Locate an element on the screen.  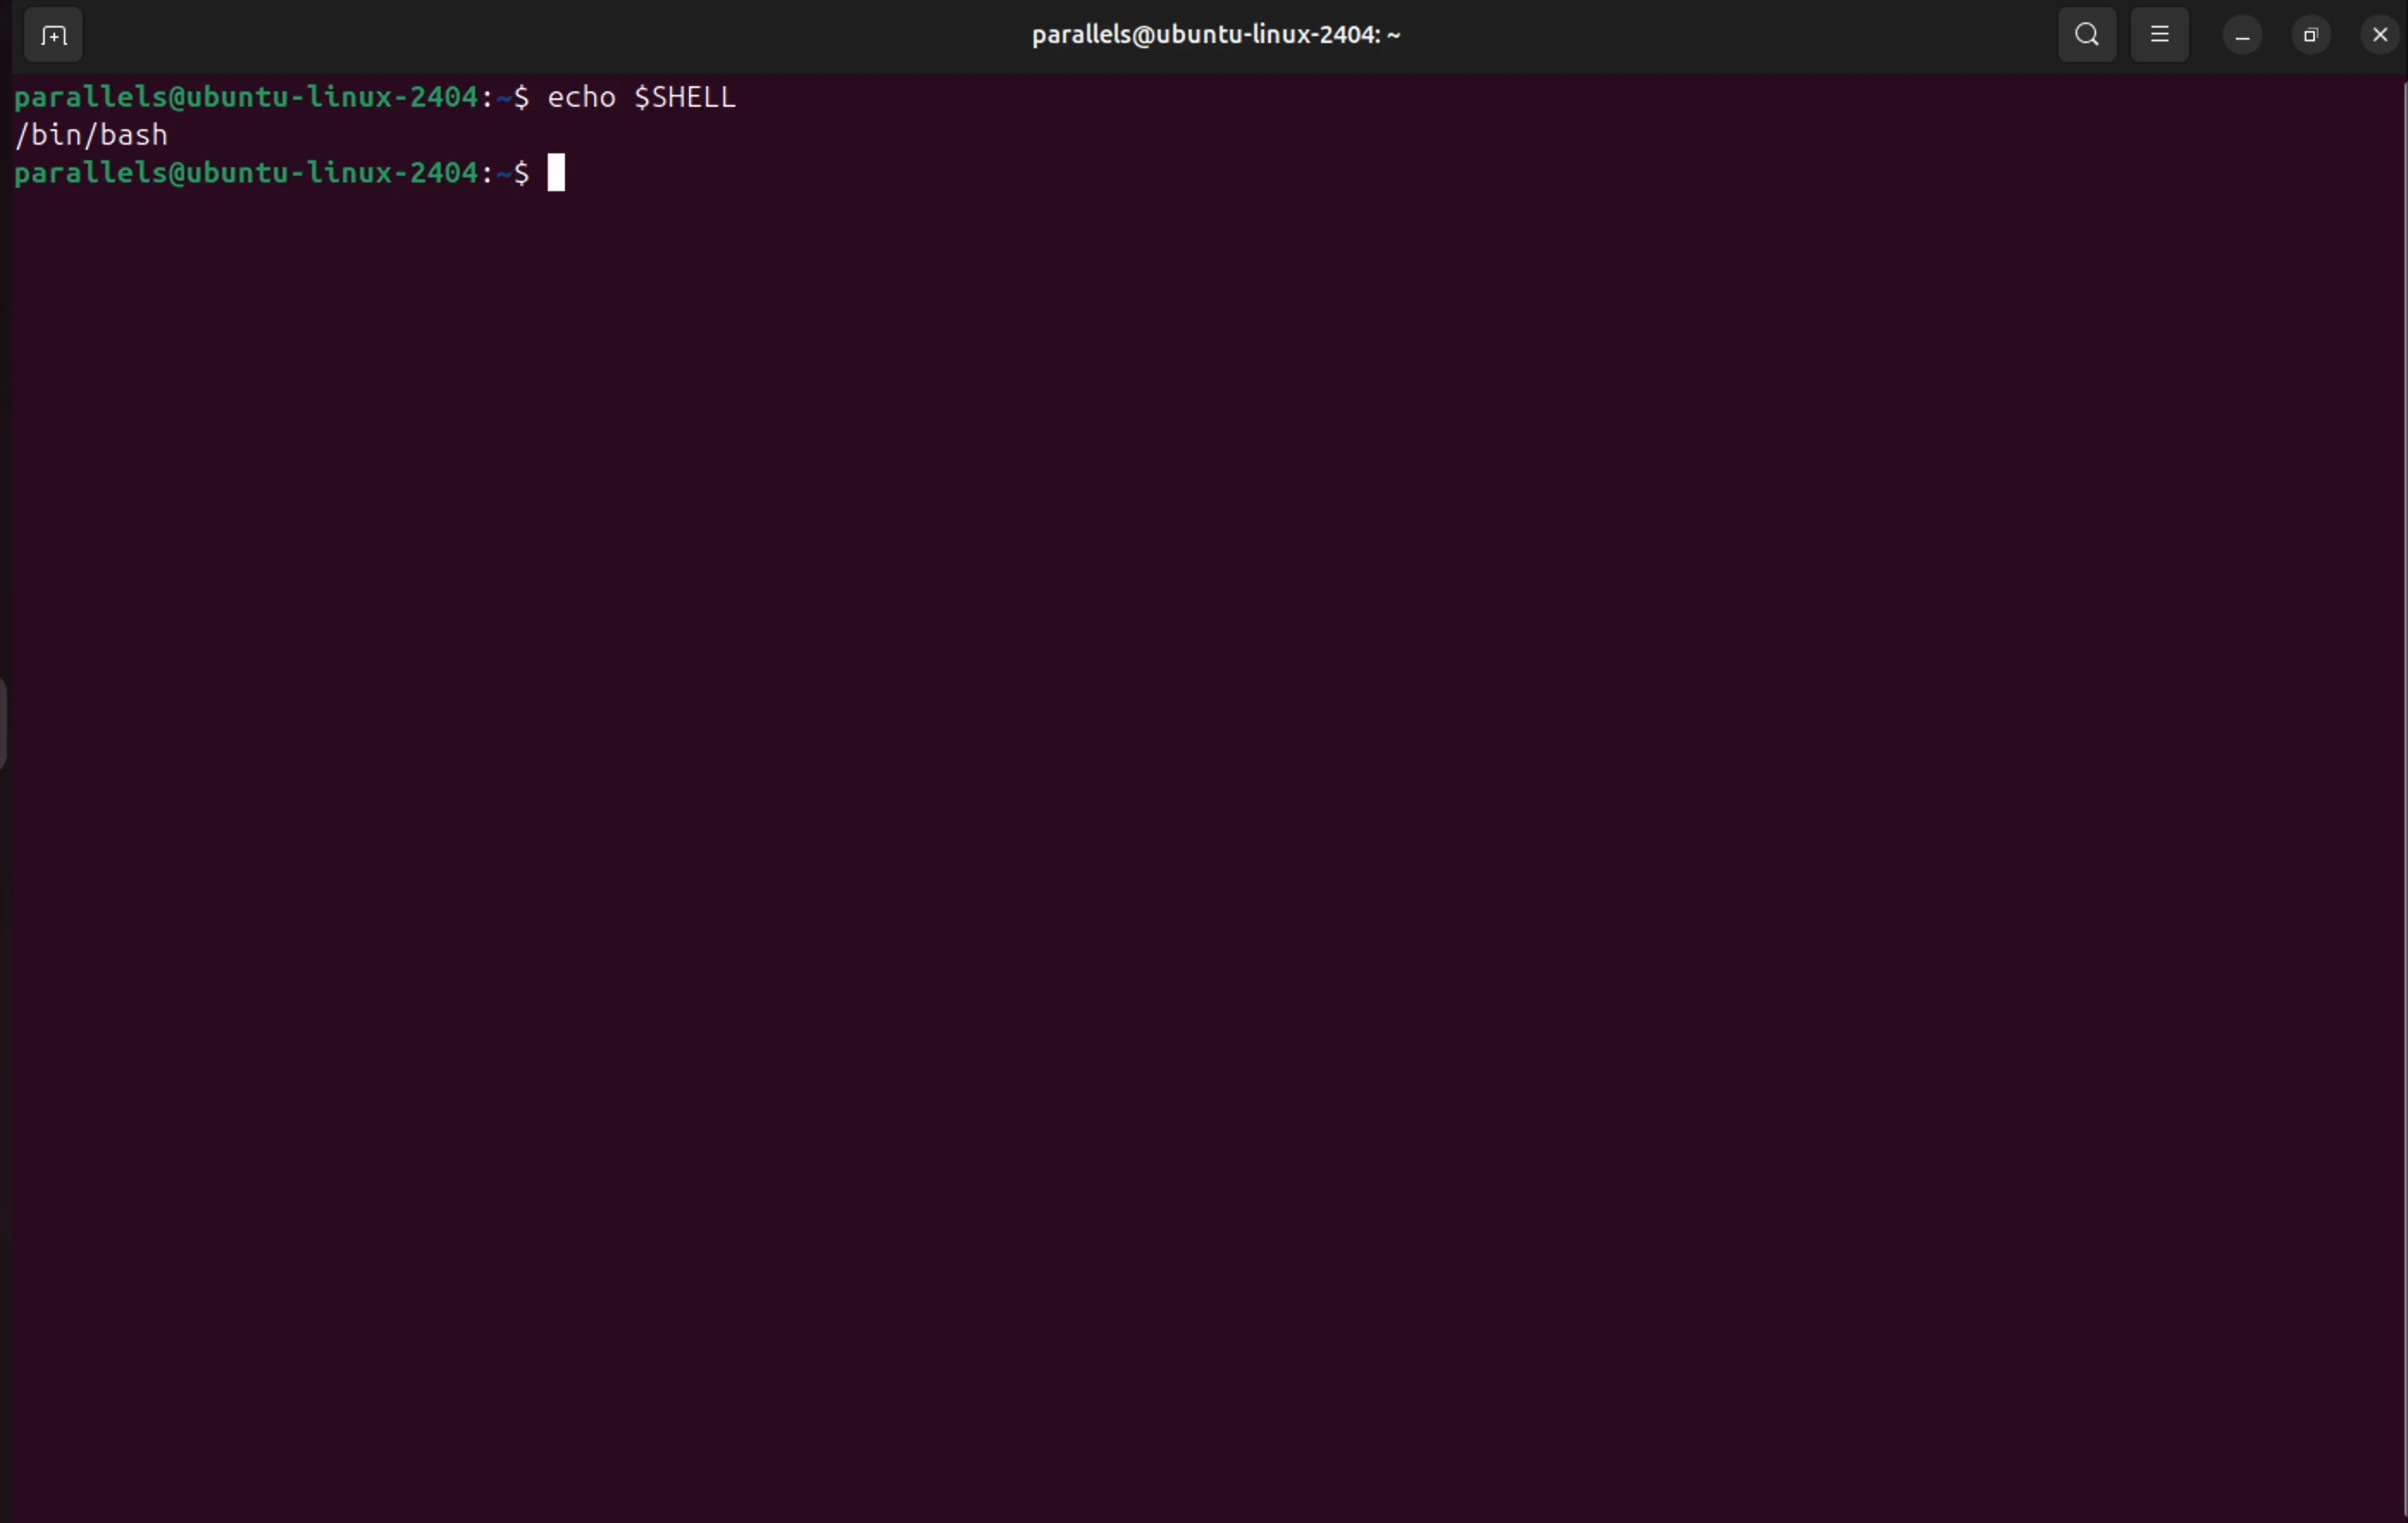
minimize is located at coordinates (2241, 37).